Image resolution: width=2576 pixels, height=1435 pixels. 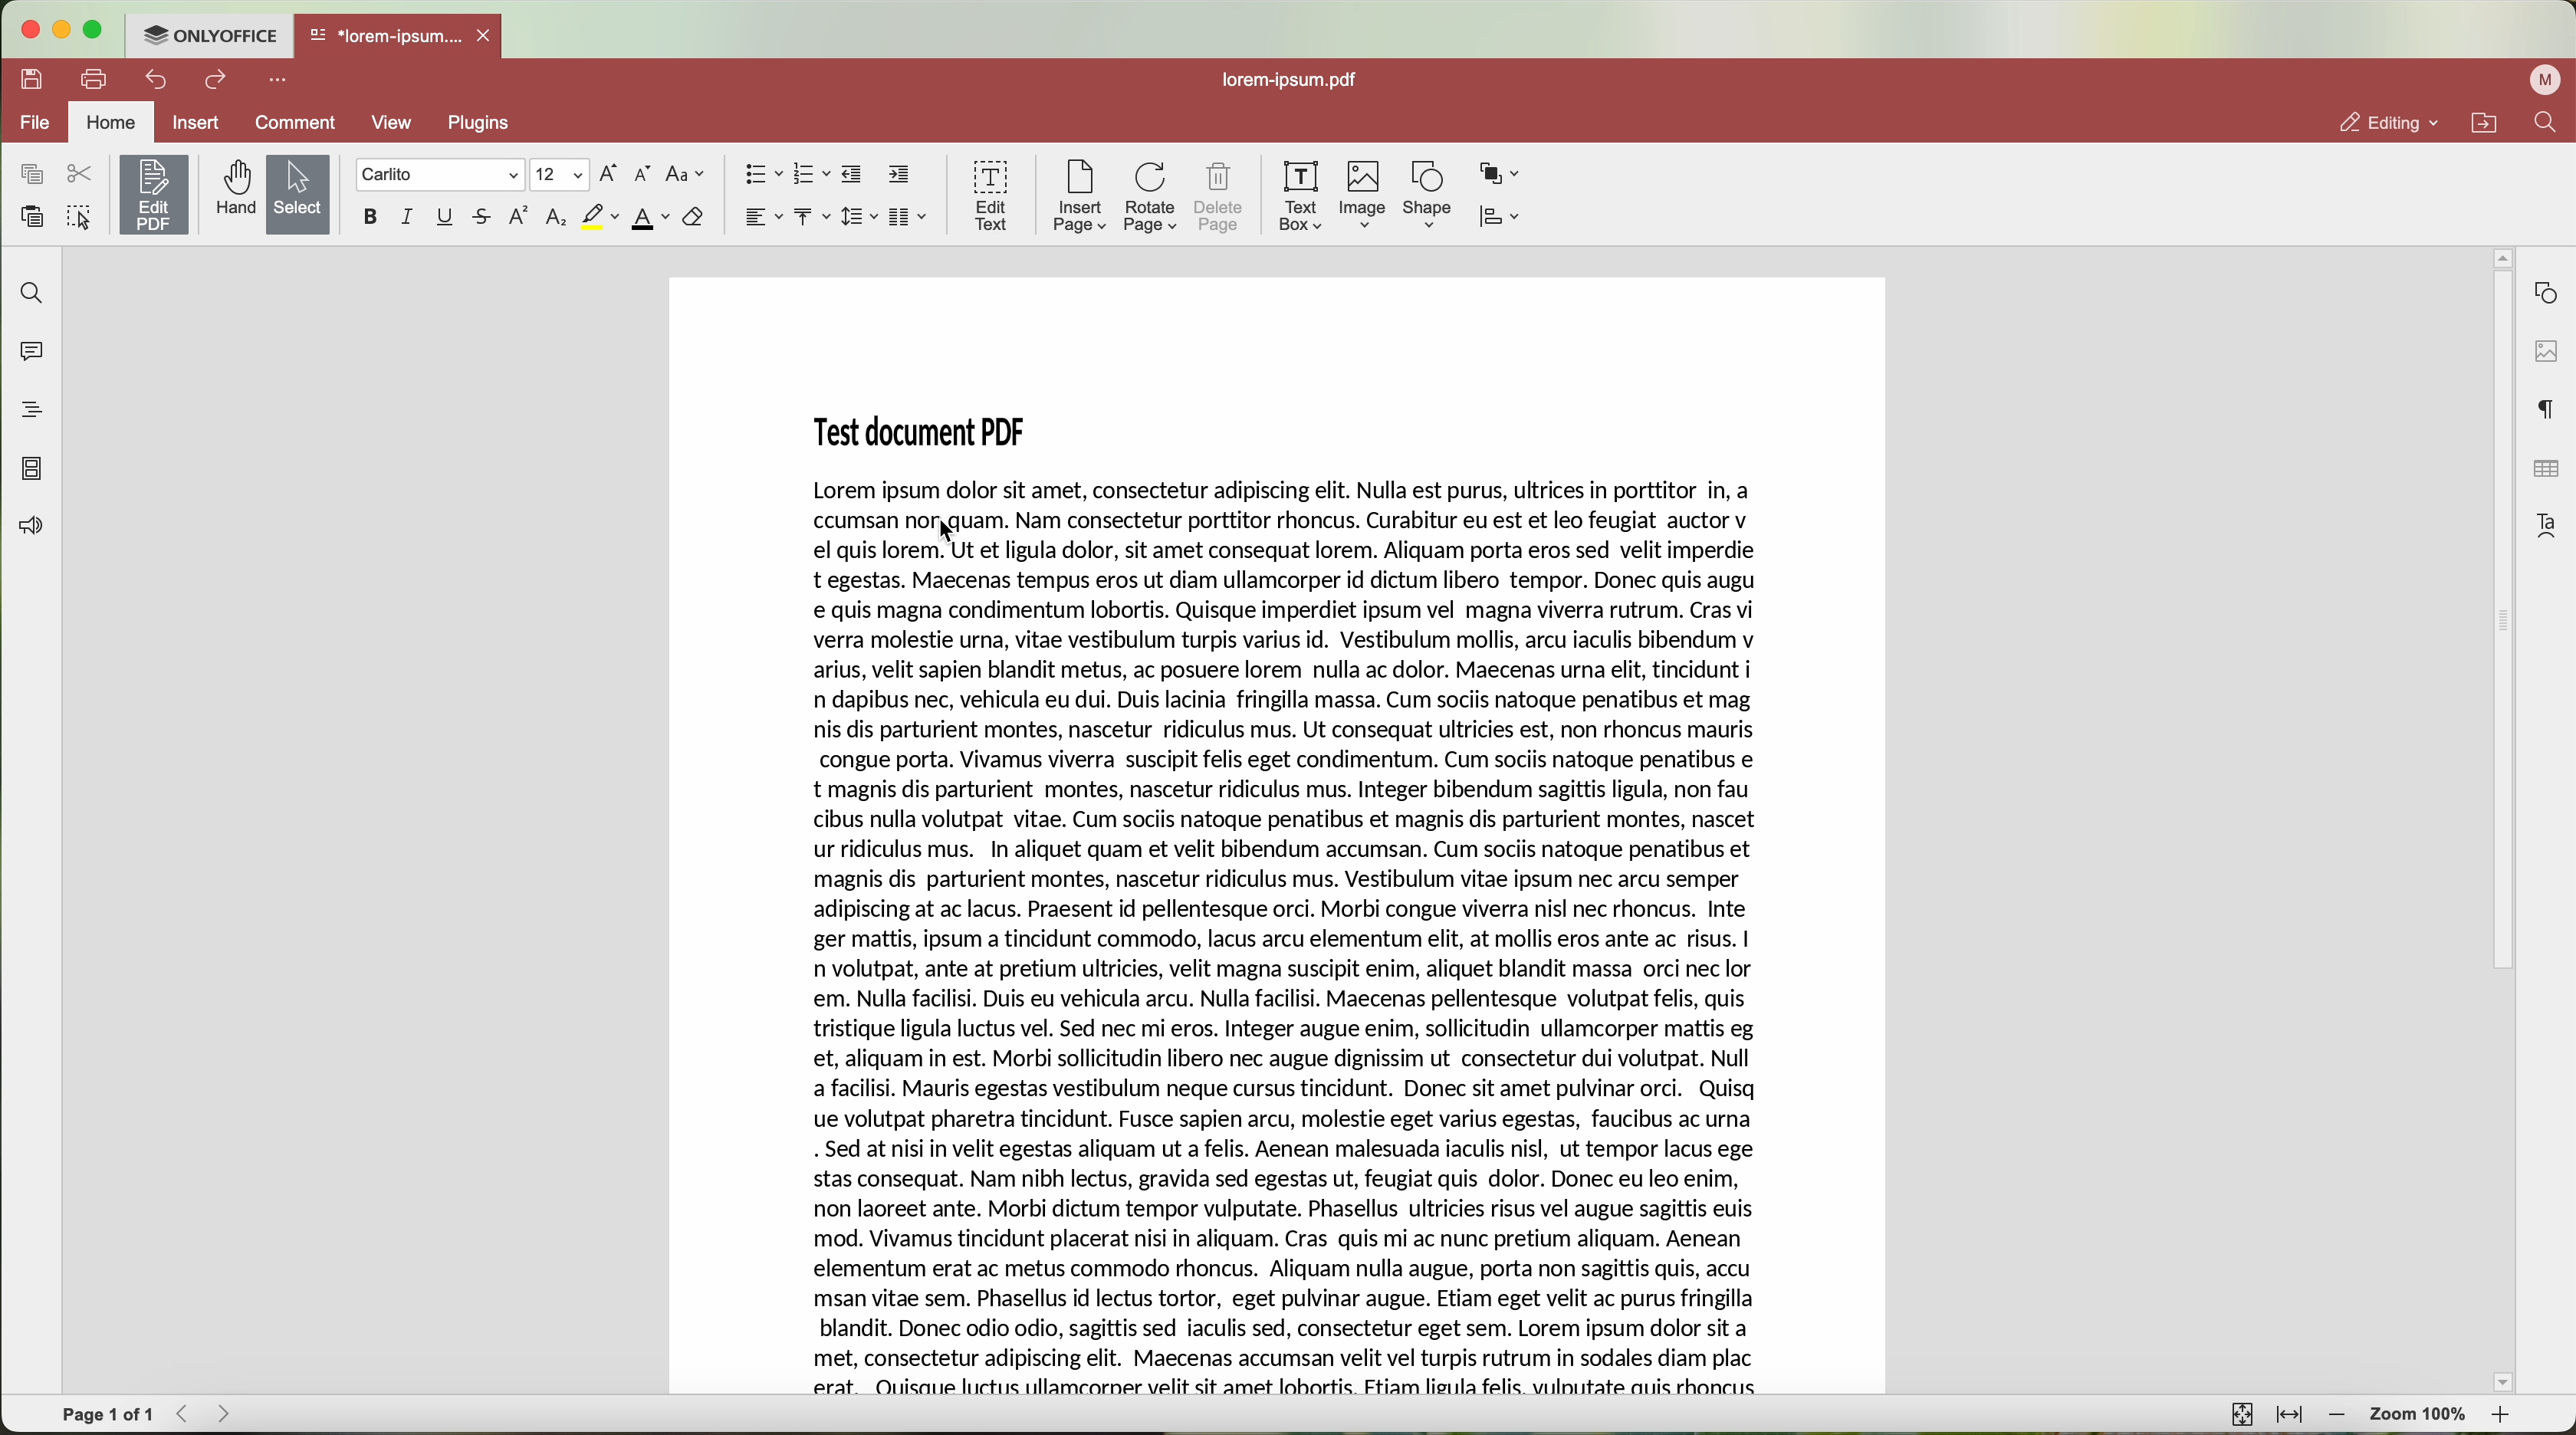 I want to click on close program, so click(x=28, y=27).